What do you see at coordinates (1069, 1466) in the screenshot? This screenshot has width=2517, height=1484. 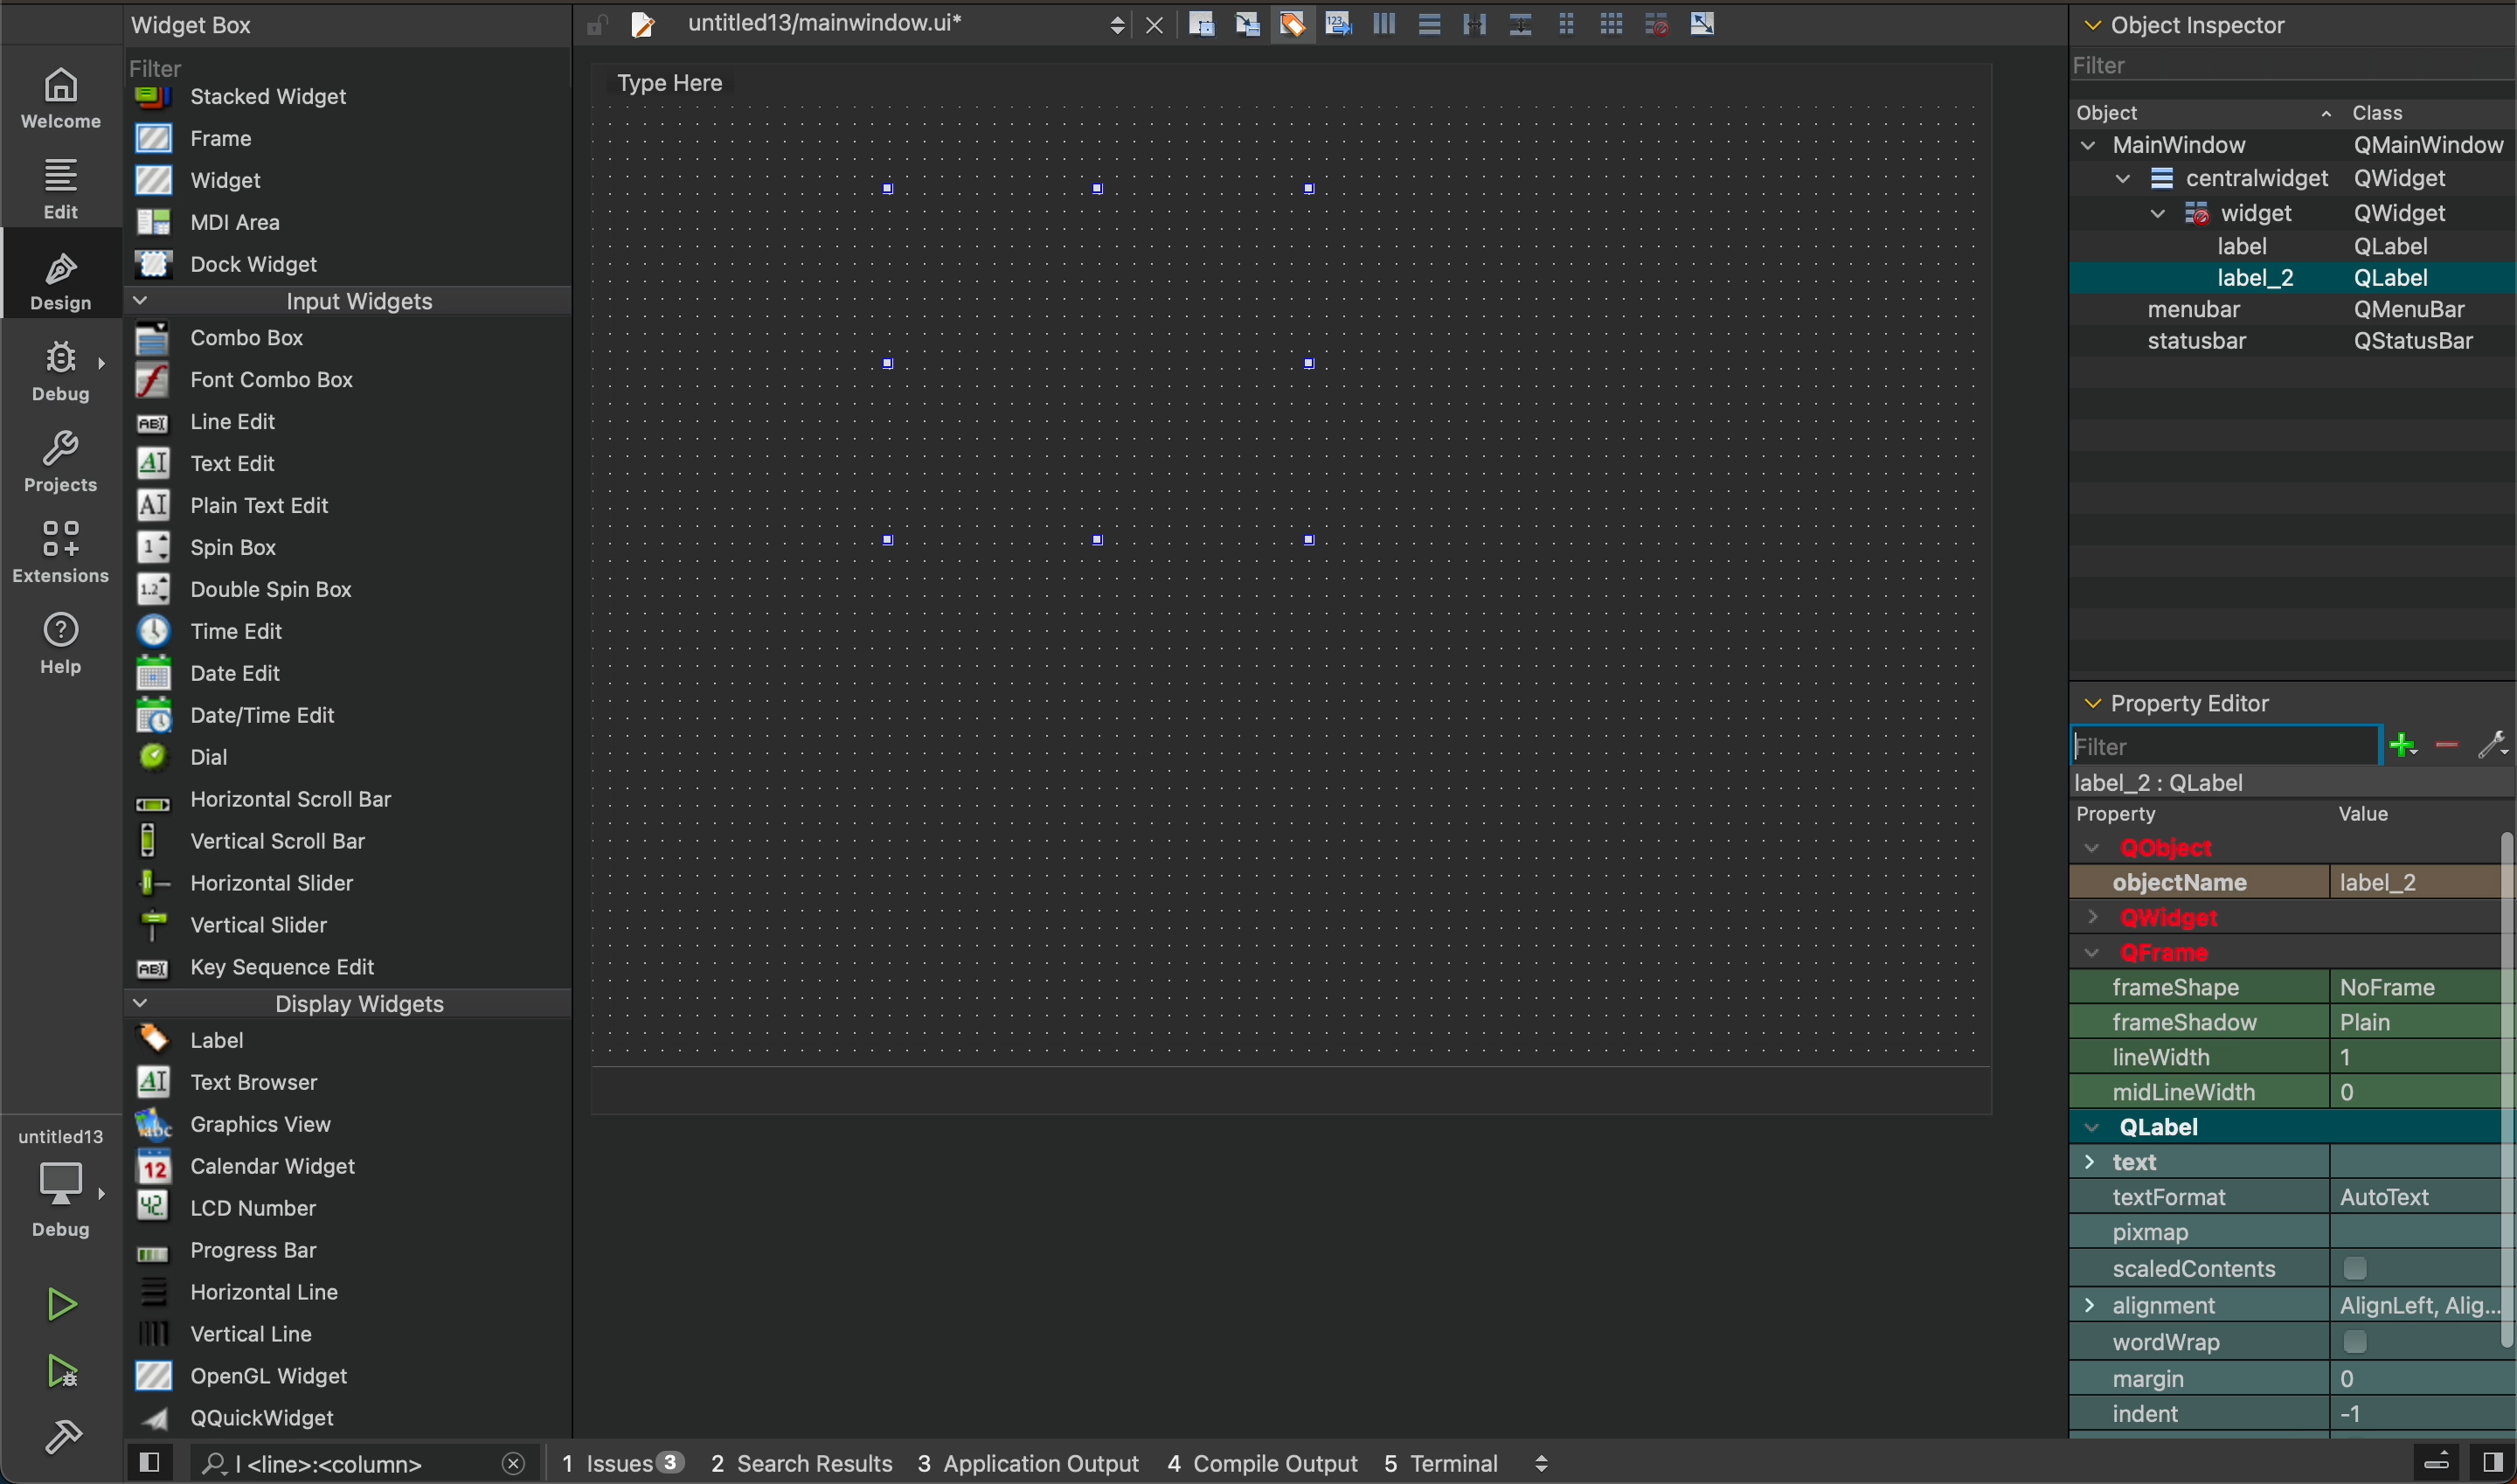 I see `logs` at bounding box center [1069, 1466].